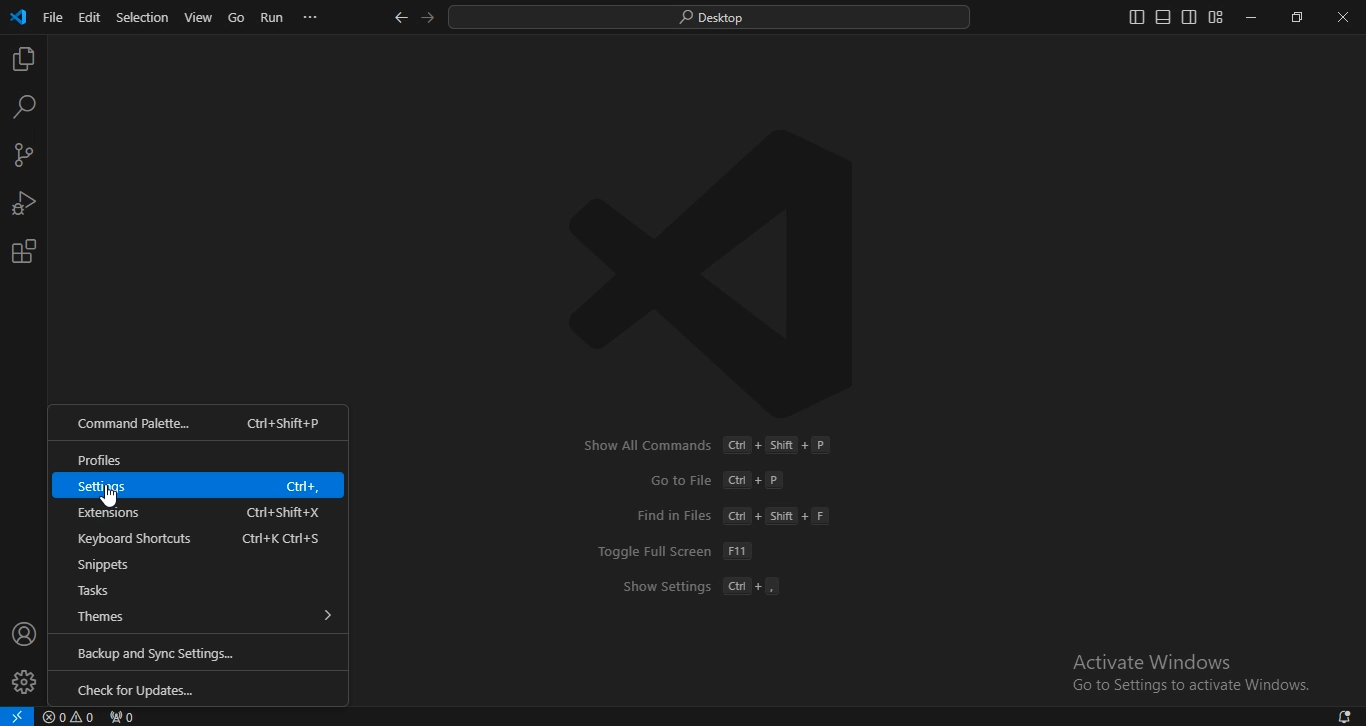  What do you see at coordinates (712, 19) in the screenshot?
I see `search` at bounding box center [712, 19].